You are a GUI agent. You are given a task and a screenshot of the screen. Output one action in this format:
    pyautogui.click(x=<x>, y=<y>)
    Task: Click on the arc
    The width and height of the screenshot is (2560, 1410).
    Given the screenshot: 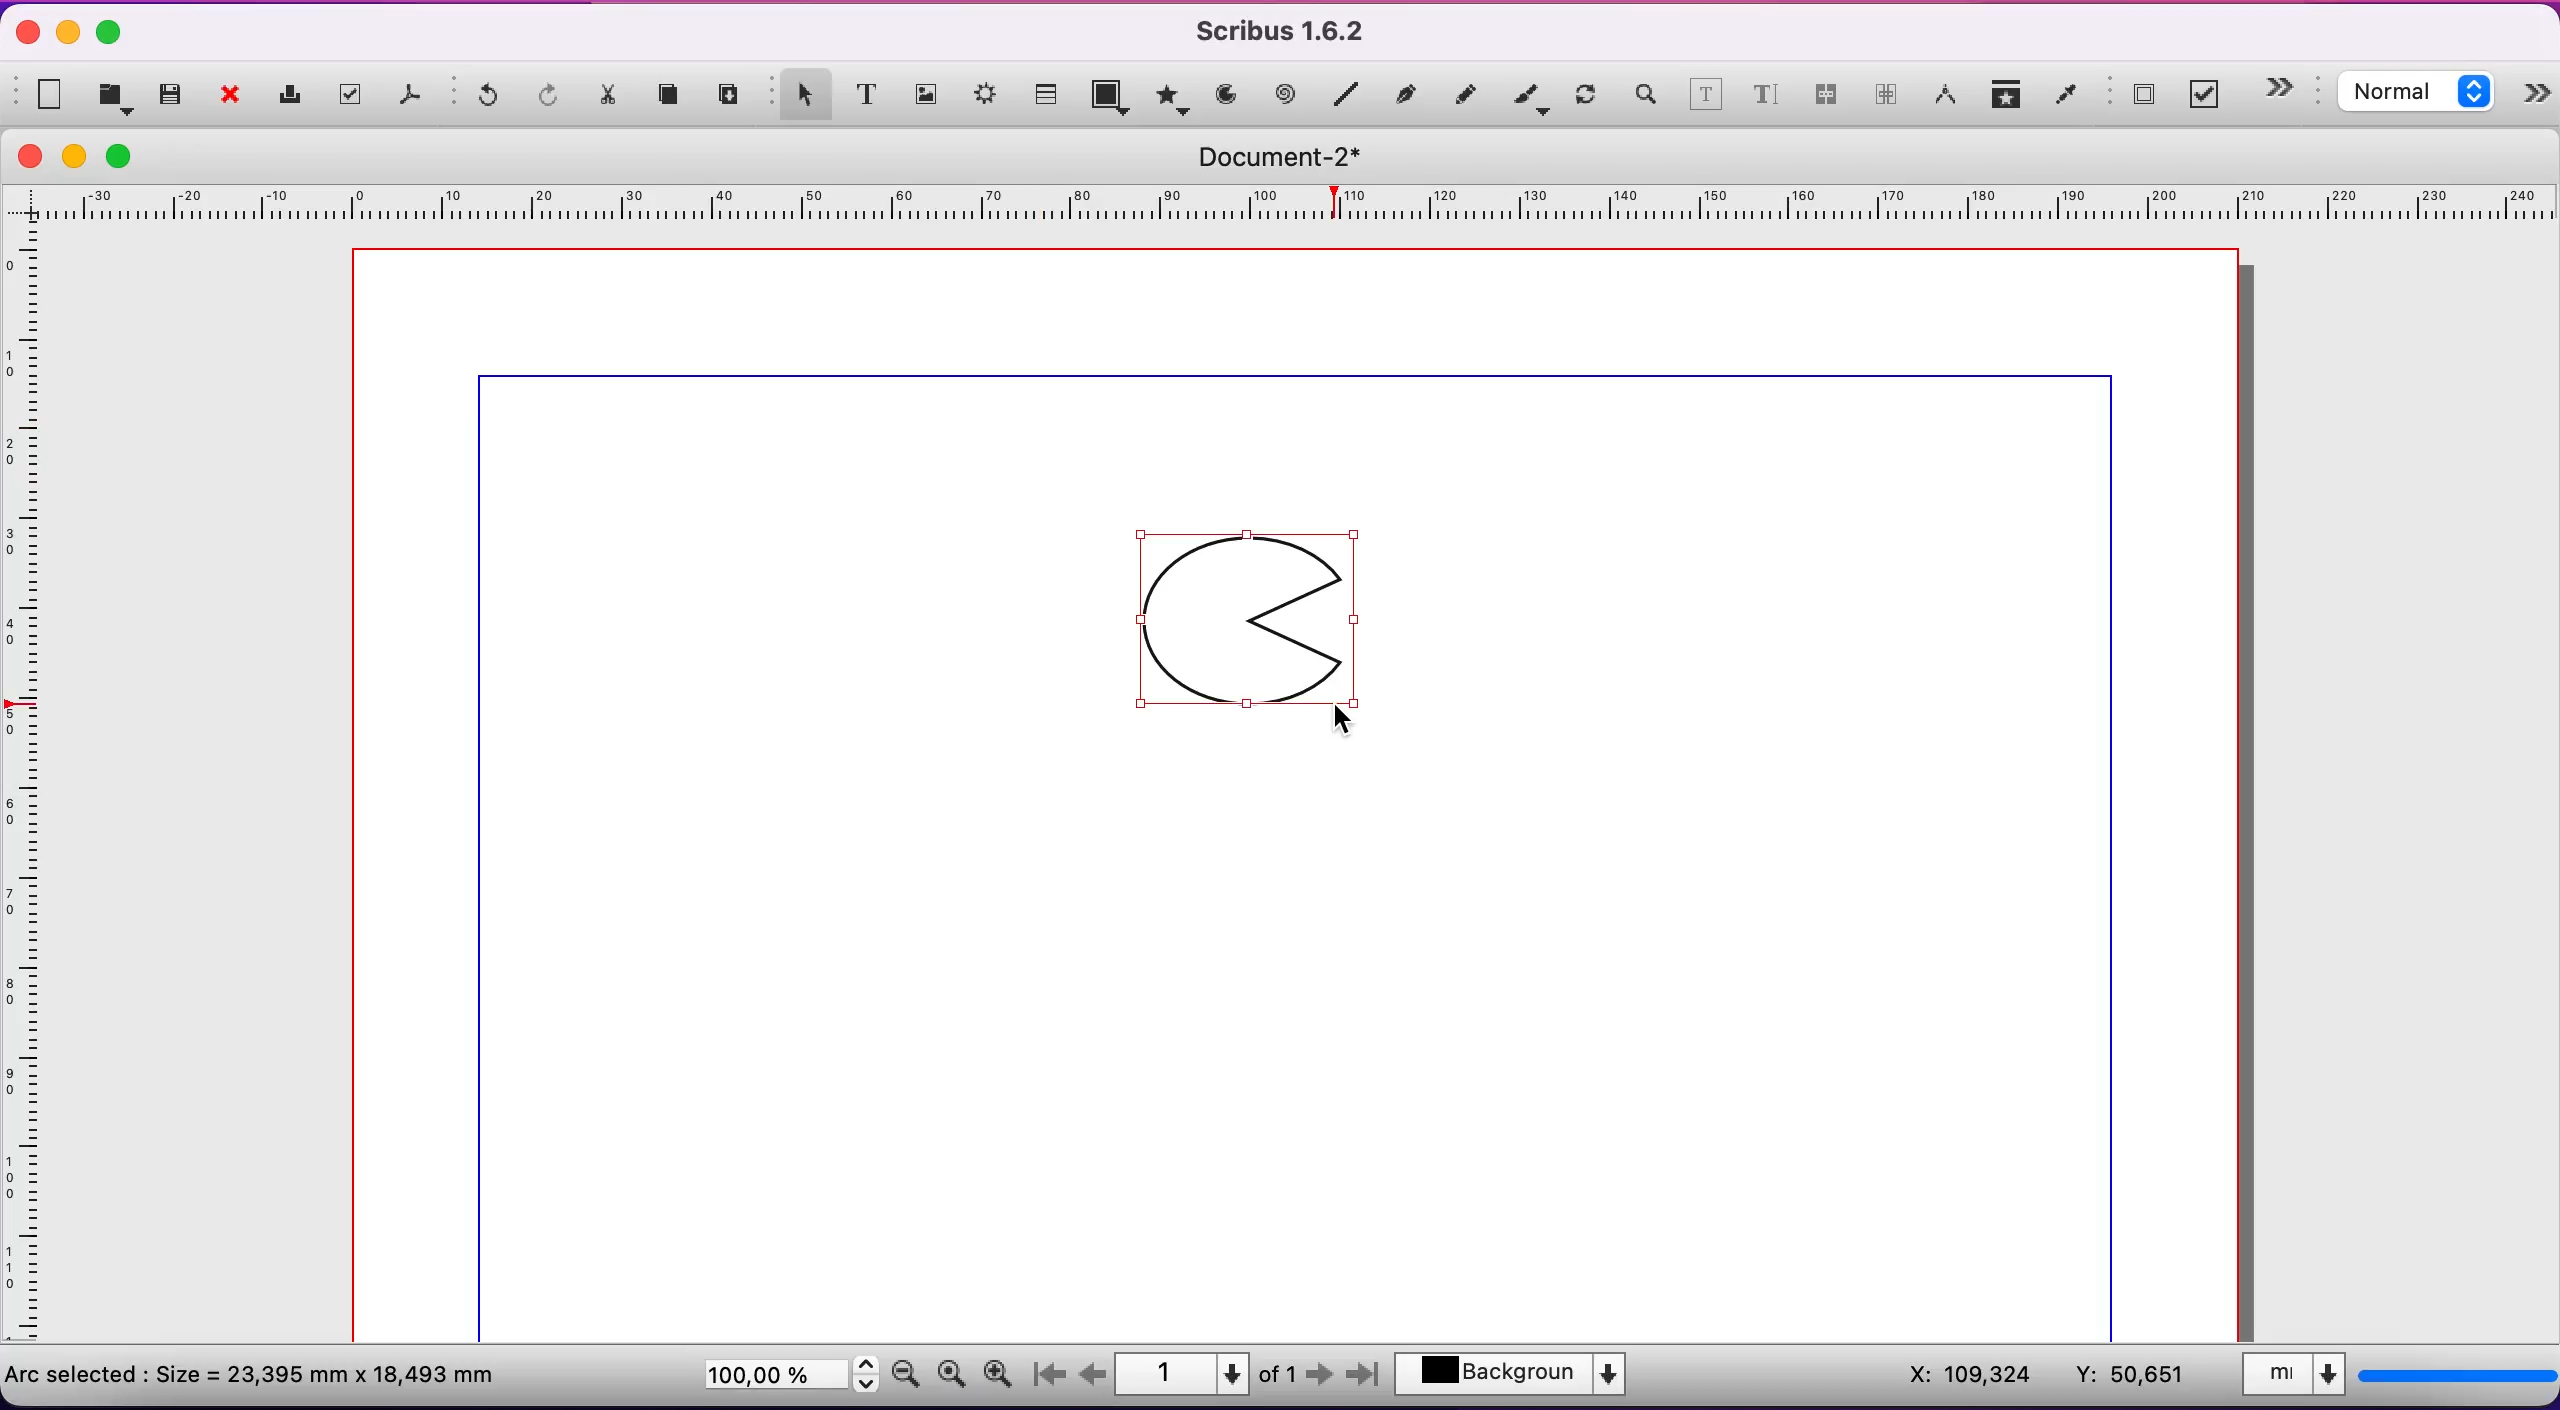 What is the action you would take?
    pyautogui.click(x=1226, y=95)
    